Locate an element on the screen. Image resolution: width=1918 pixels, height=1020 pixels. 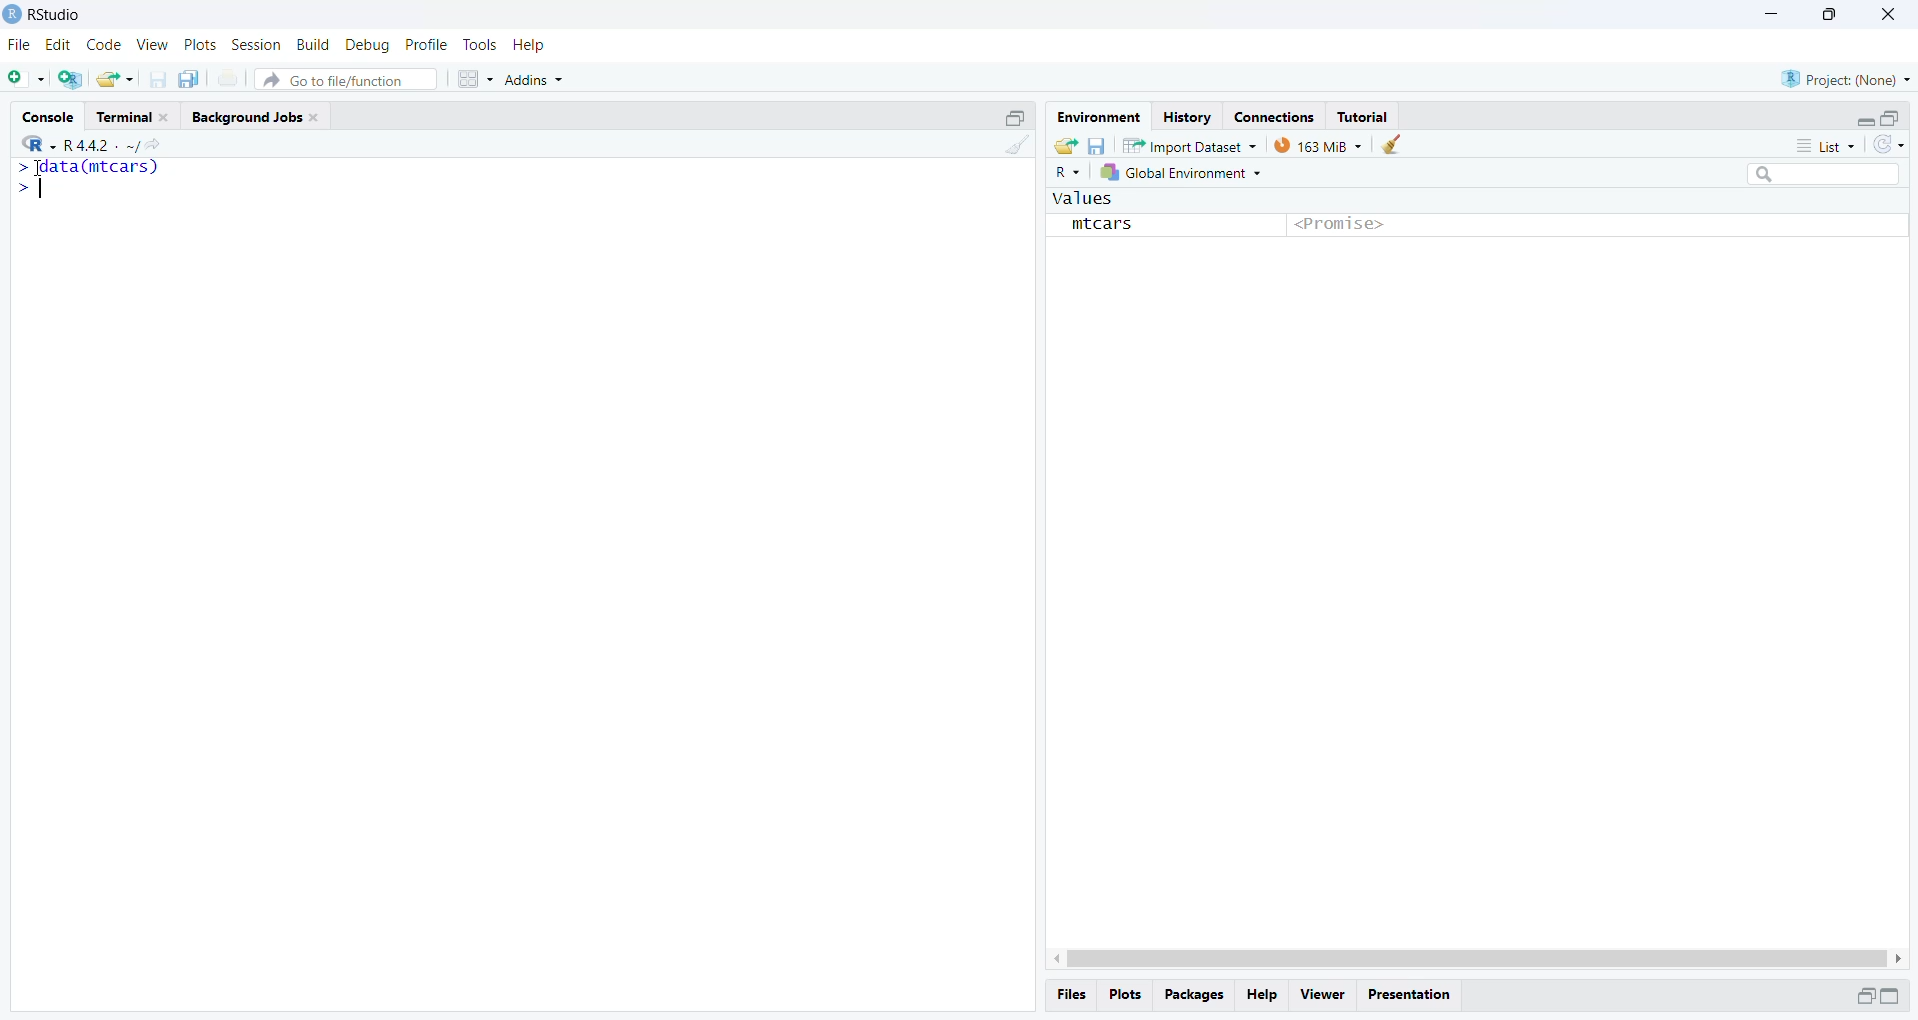
expand/collapse is located at coordinates (1862, 121).